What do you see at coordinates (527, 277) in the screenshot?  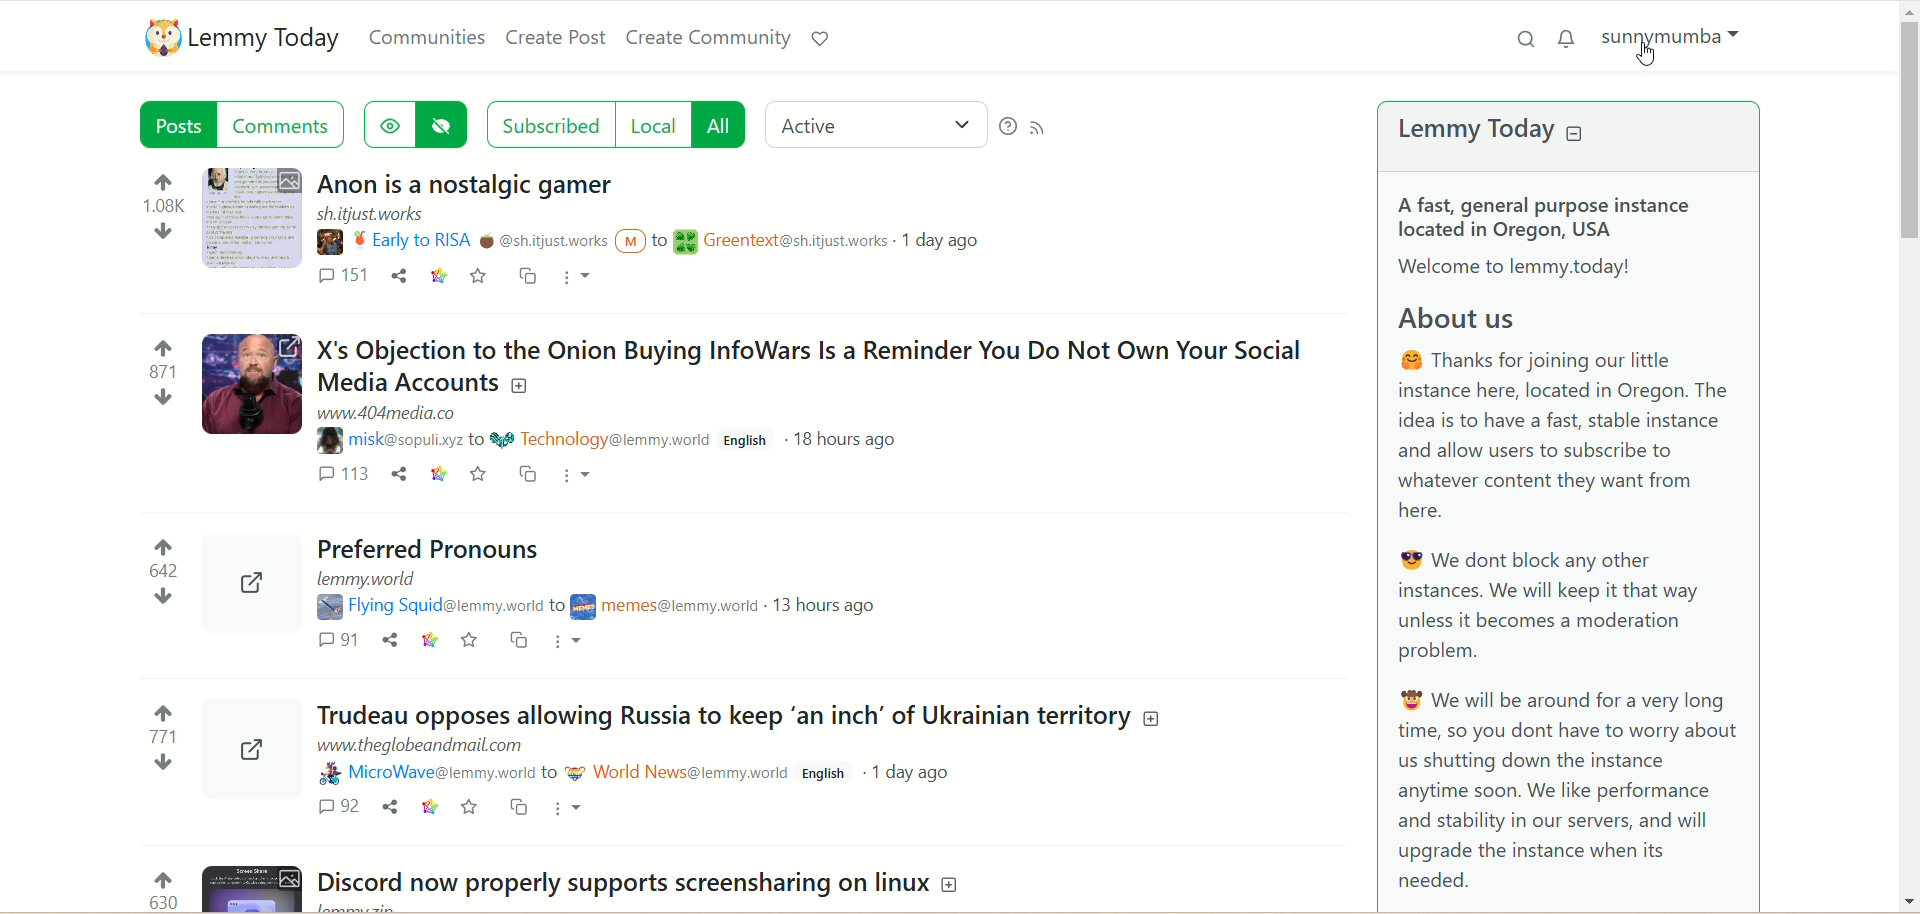 I see `cross-post` at bounding box center [527, 277].